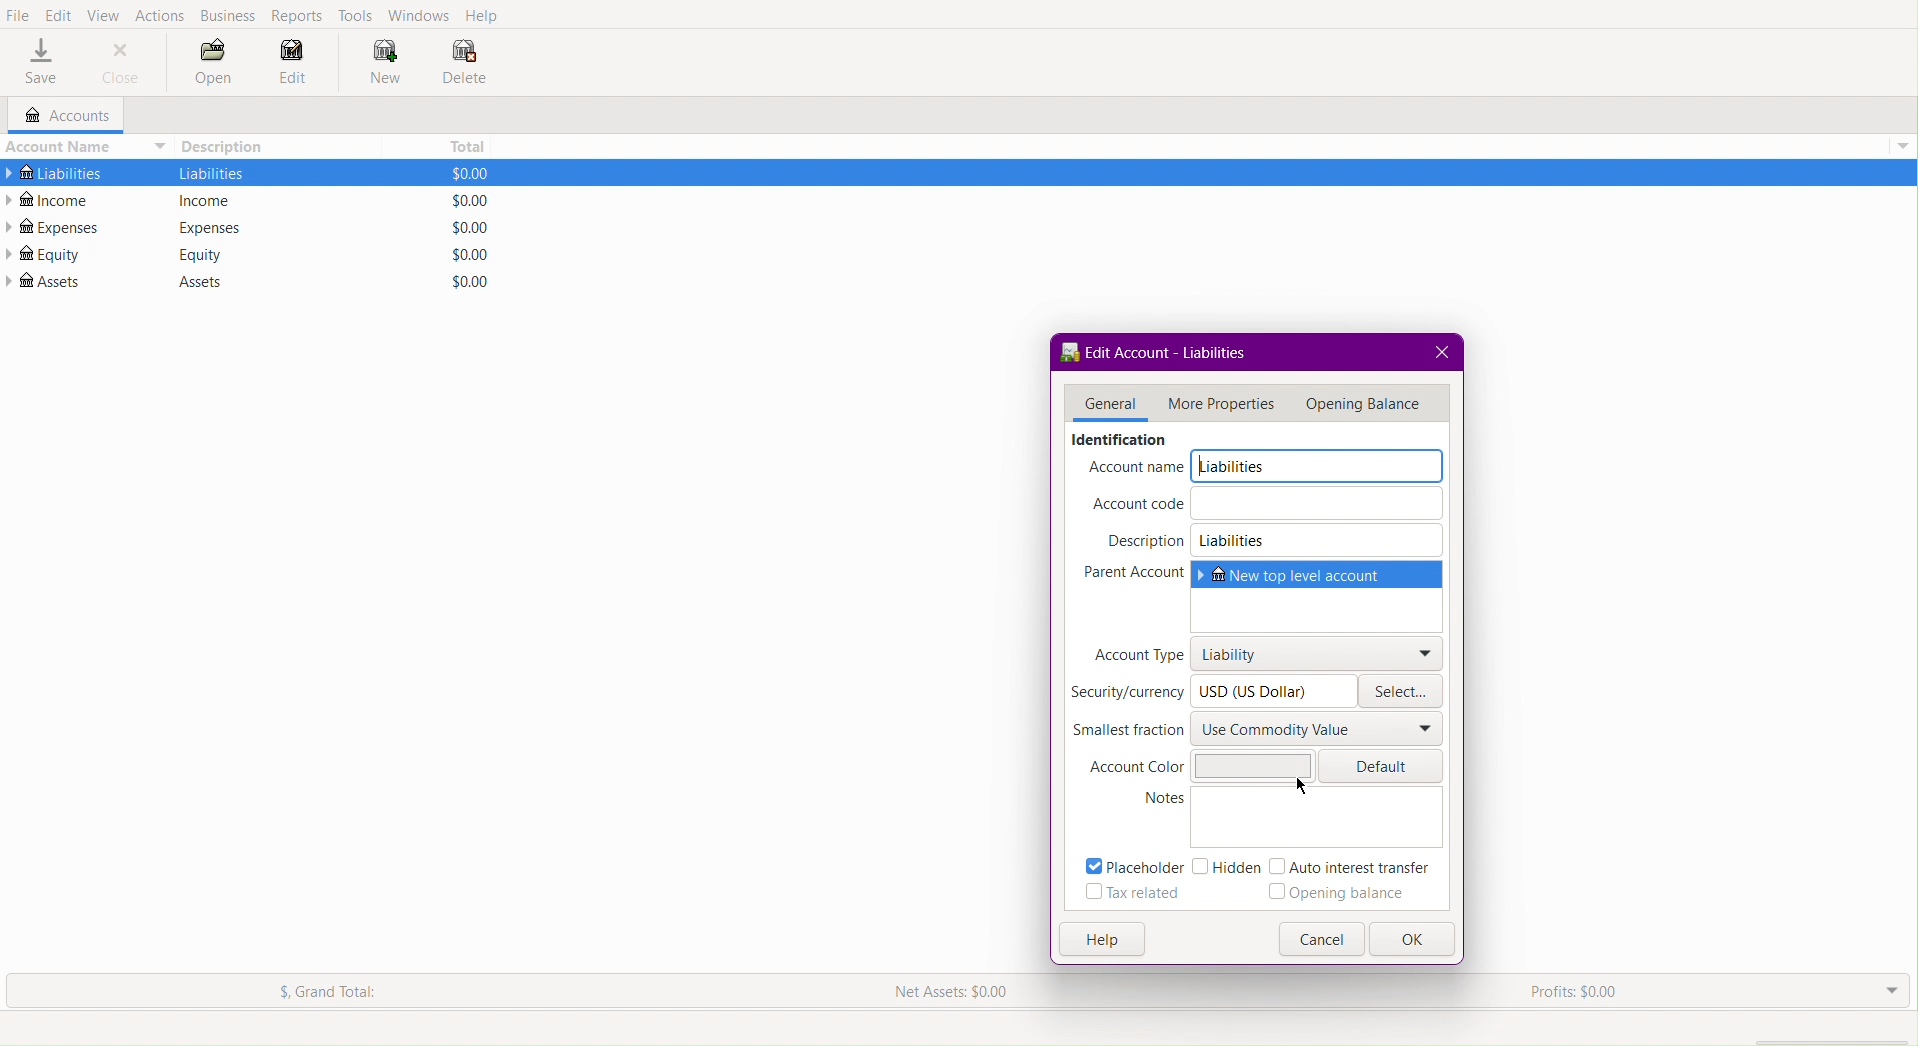  What do you see at coordinates (54, 170) in the screenshot?
I see `Liabilities` at bounding box center [54, 170].